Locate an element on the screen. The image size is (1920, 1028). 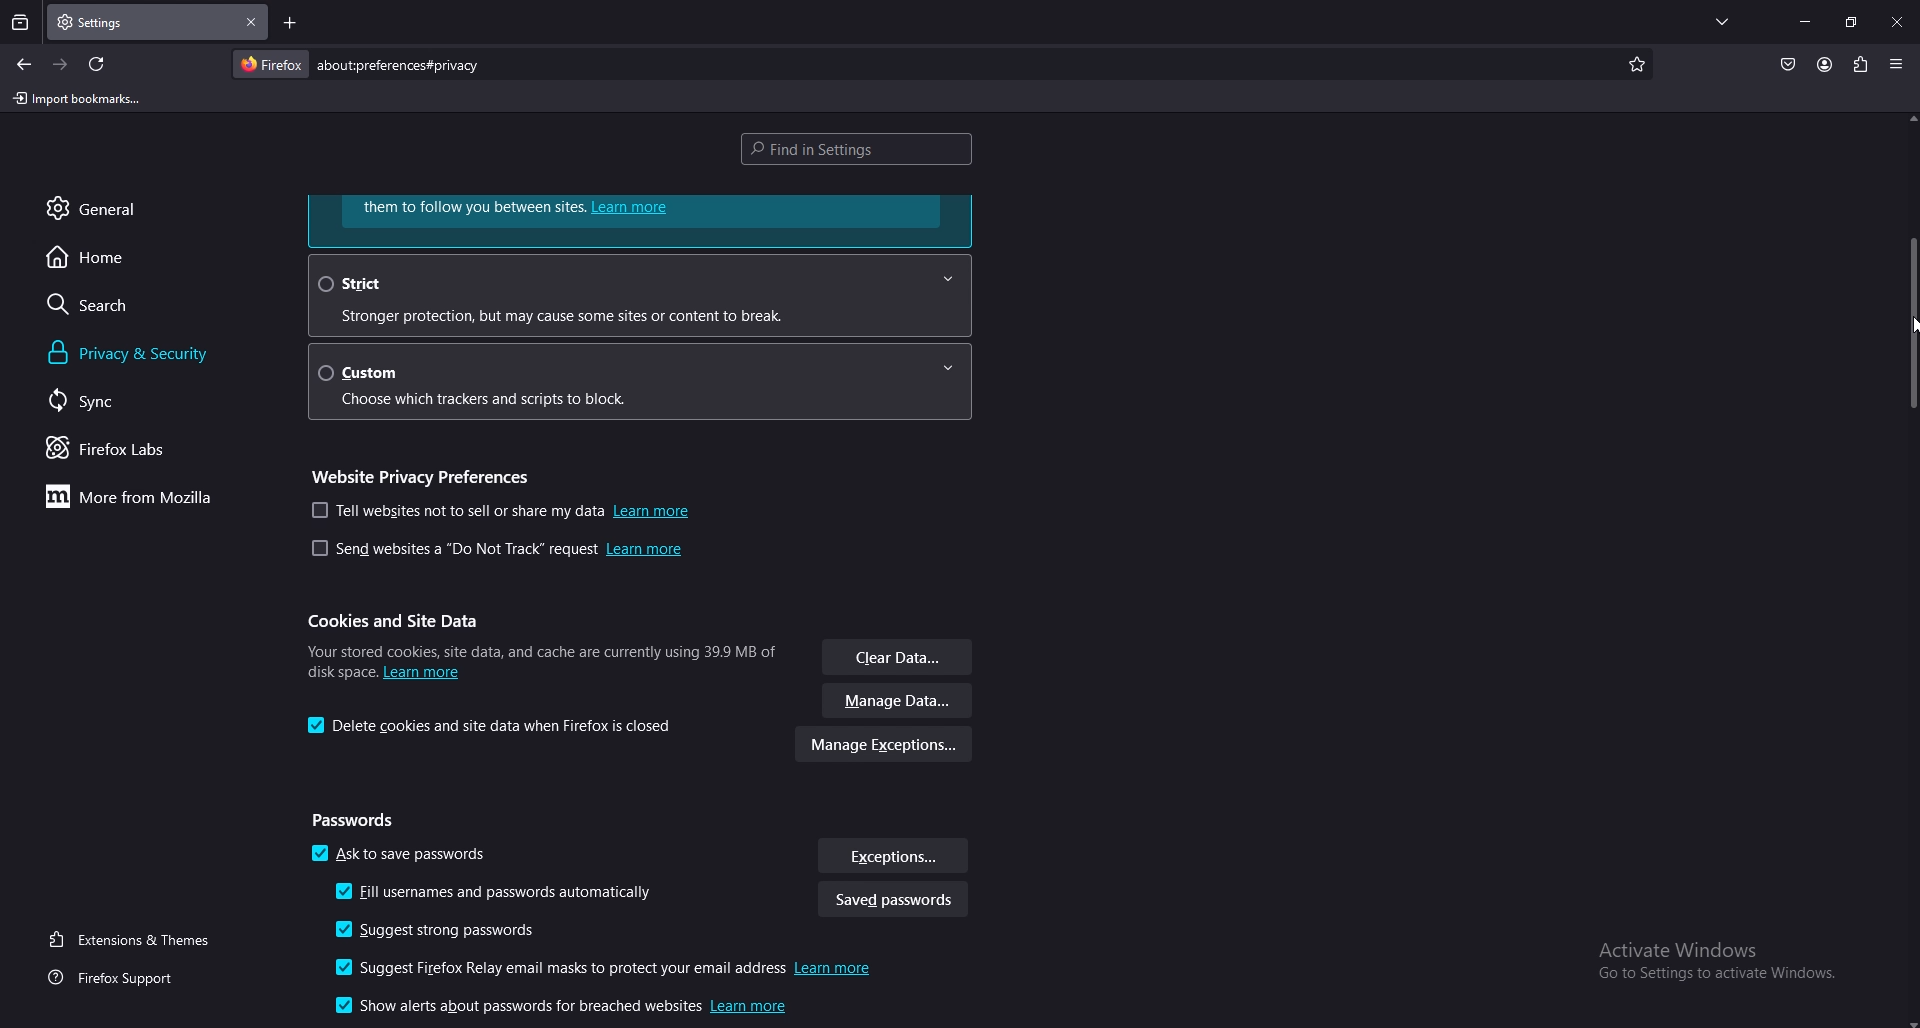
ask to save pass is located at coordinates (402, 857).